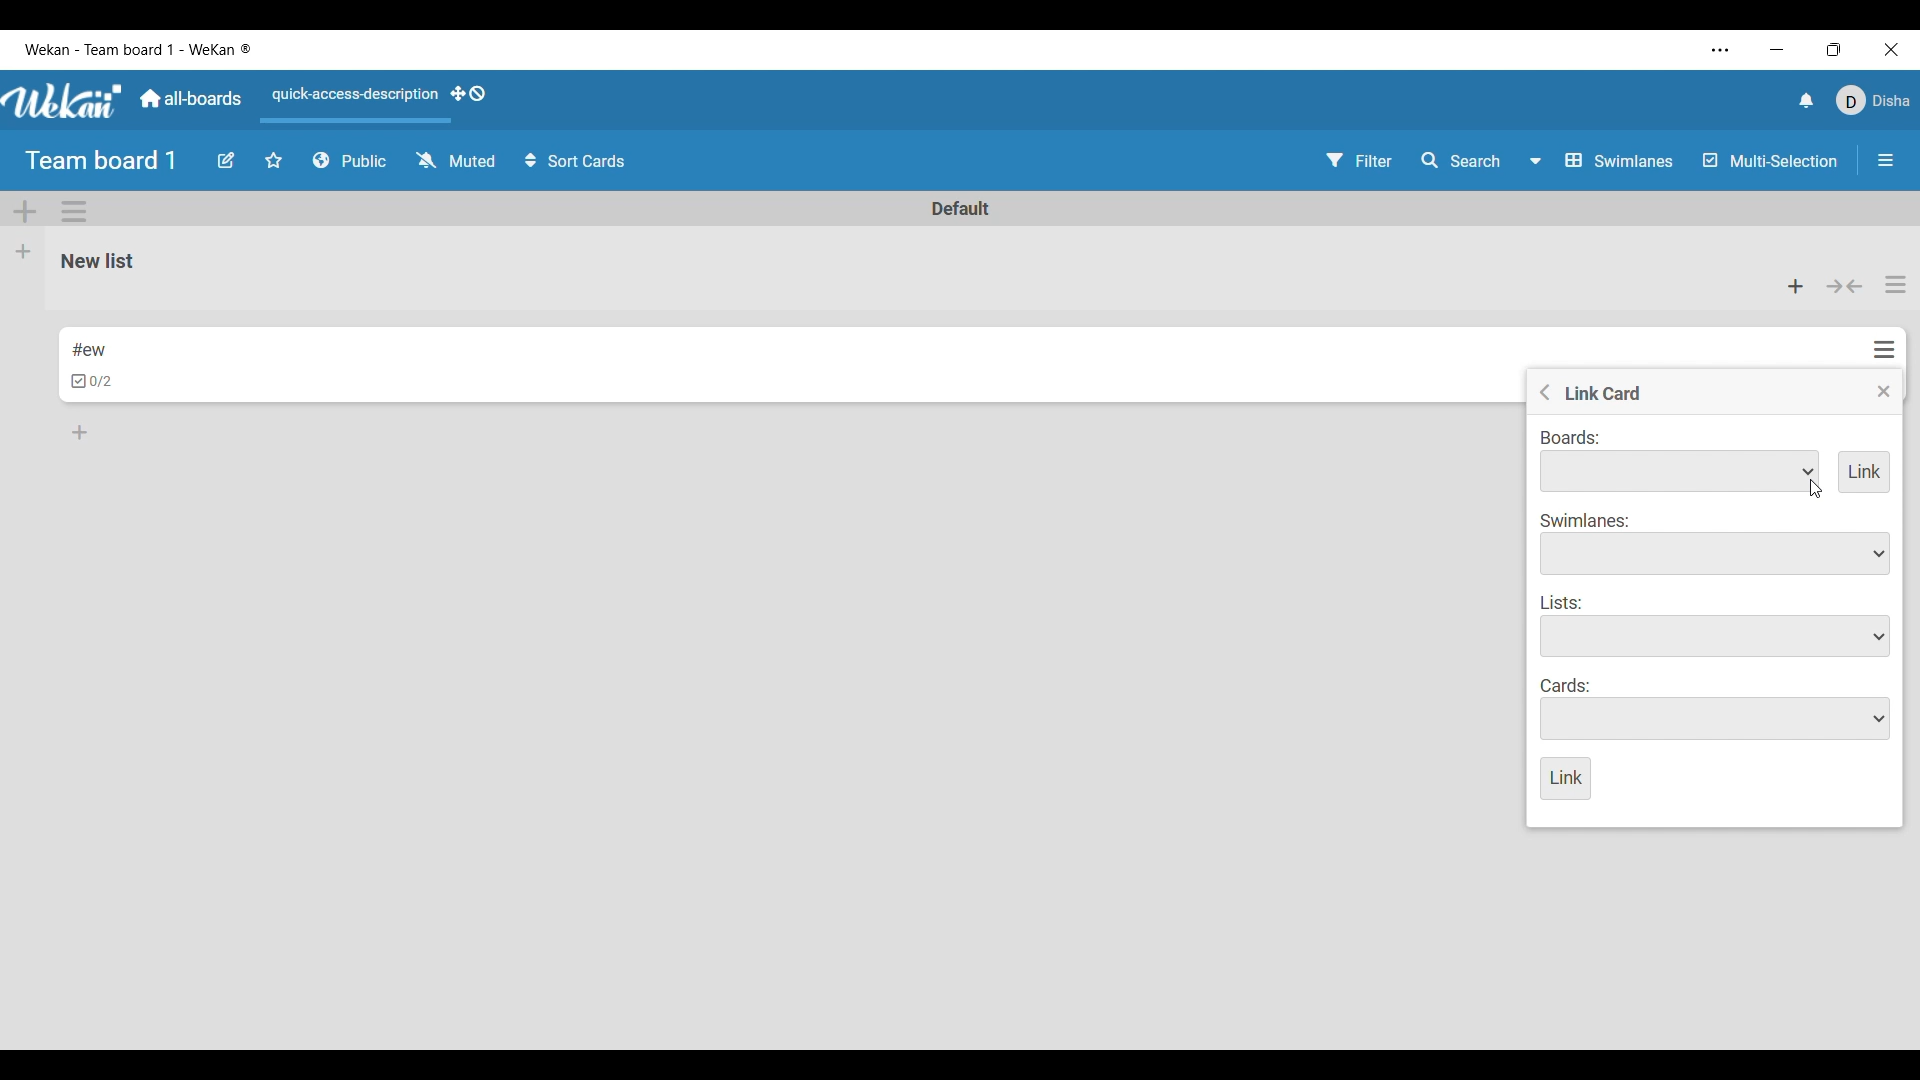 Image resolution: width=1920 pixels, height=1080 pixels. What do you see at coordinates (350, 161) in the screenshot?
I see `Board privacy options` at bounding box center [350, 161].